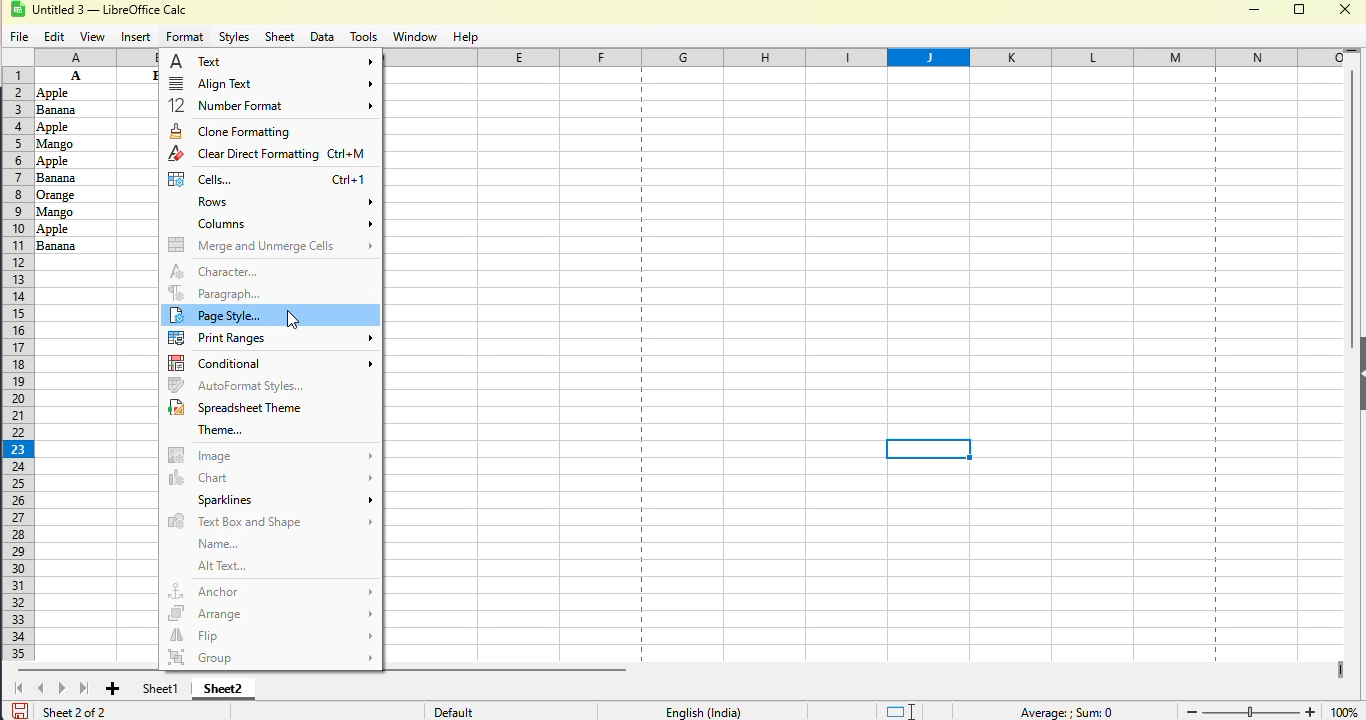 This screenshot has height=720, width=1366. Describe the element at coordinates (1065, 712) in the screenshot. I see `Average ; Sum 0` at that location.